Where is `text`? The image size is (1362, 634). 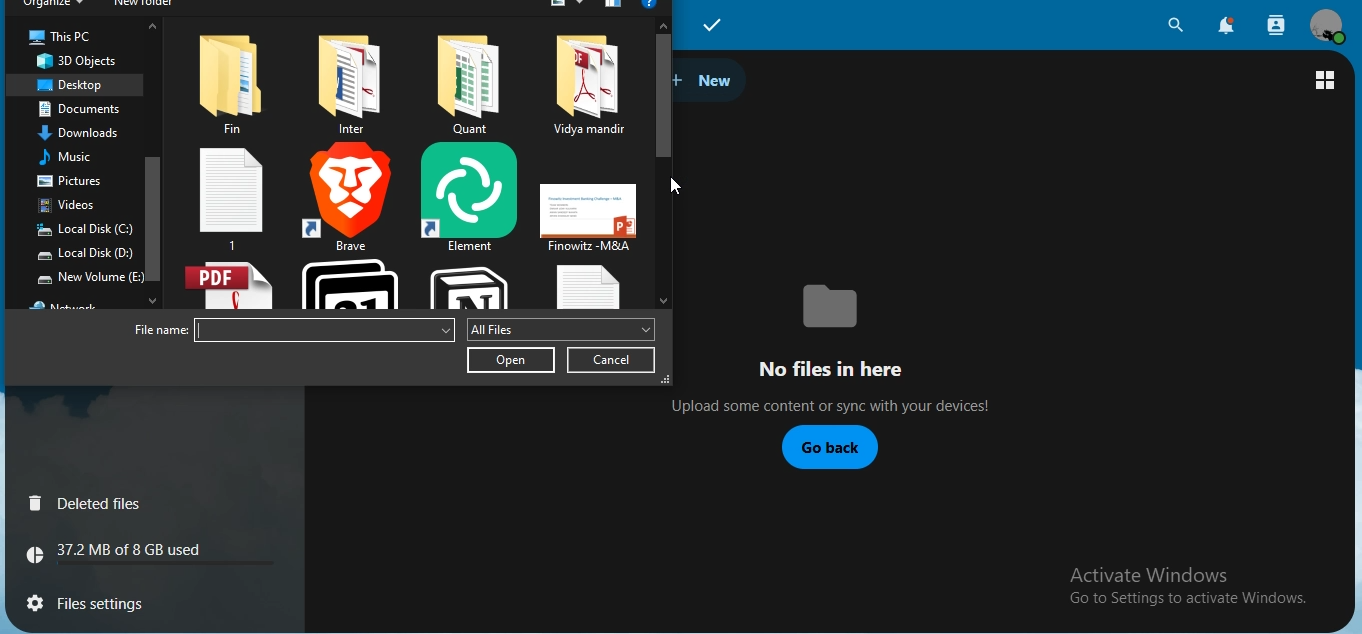 text is located at coordinates (1191, 588).